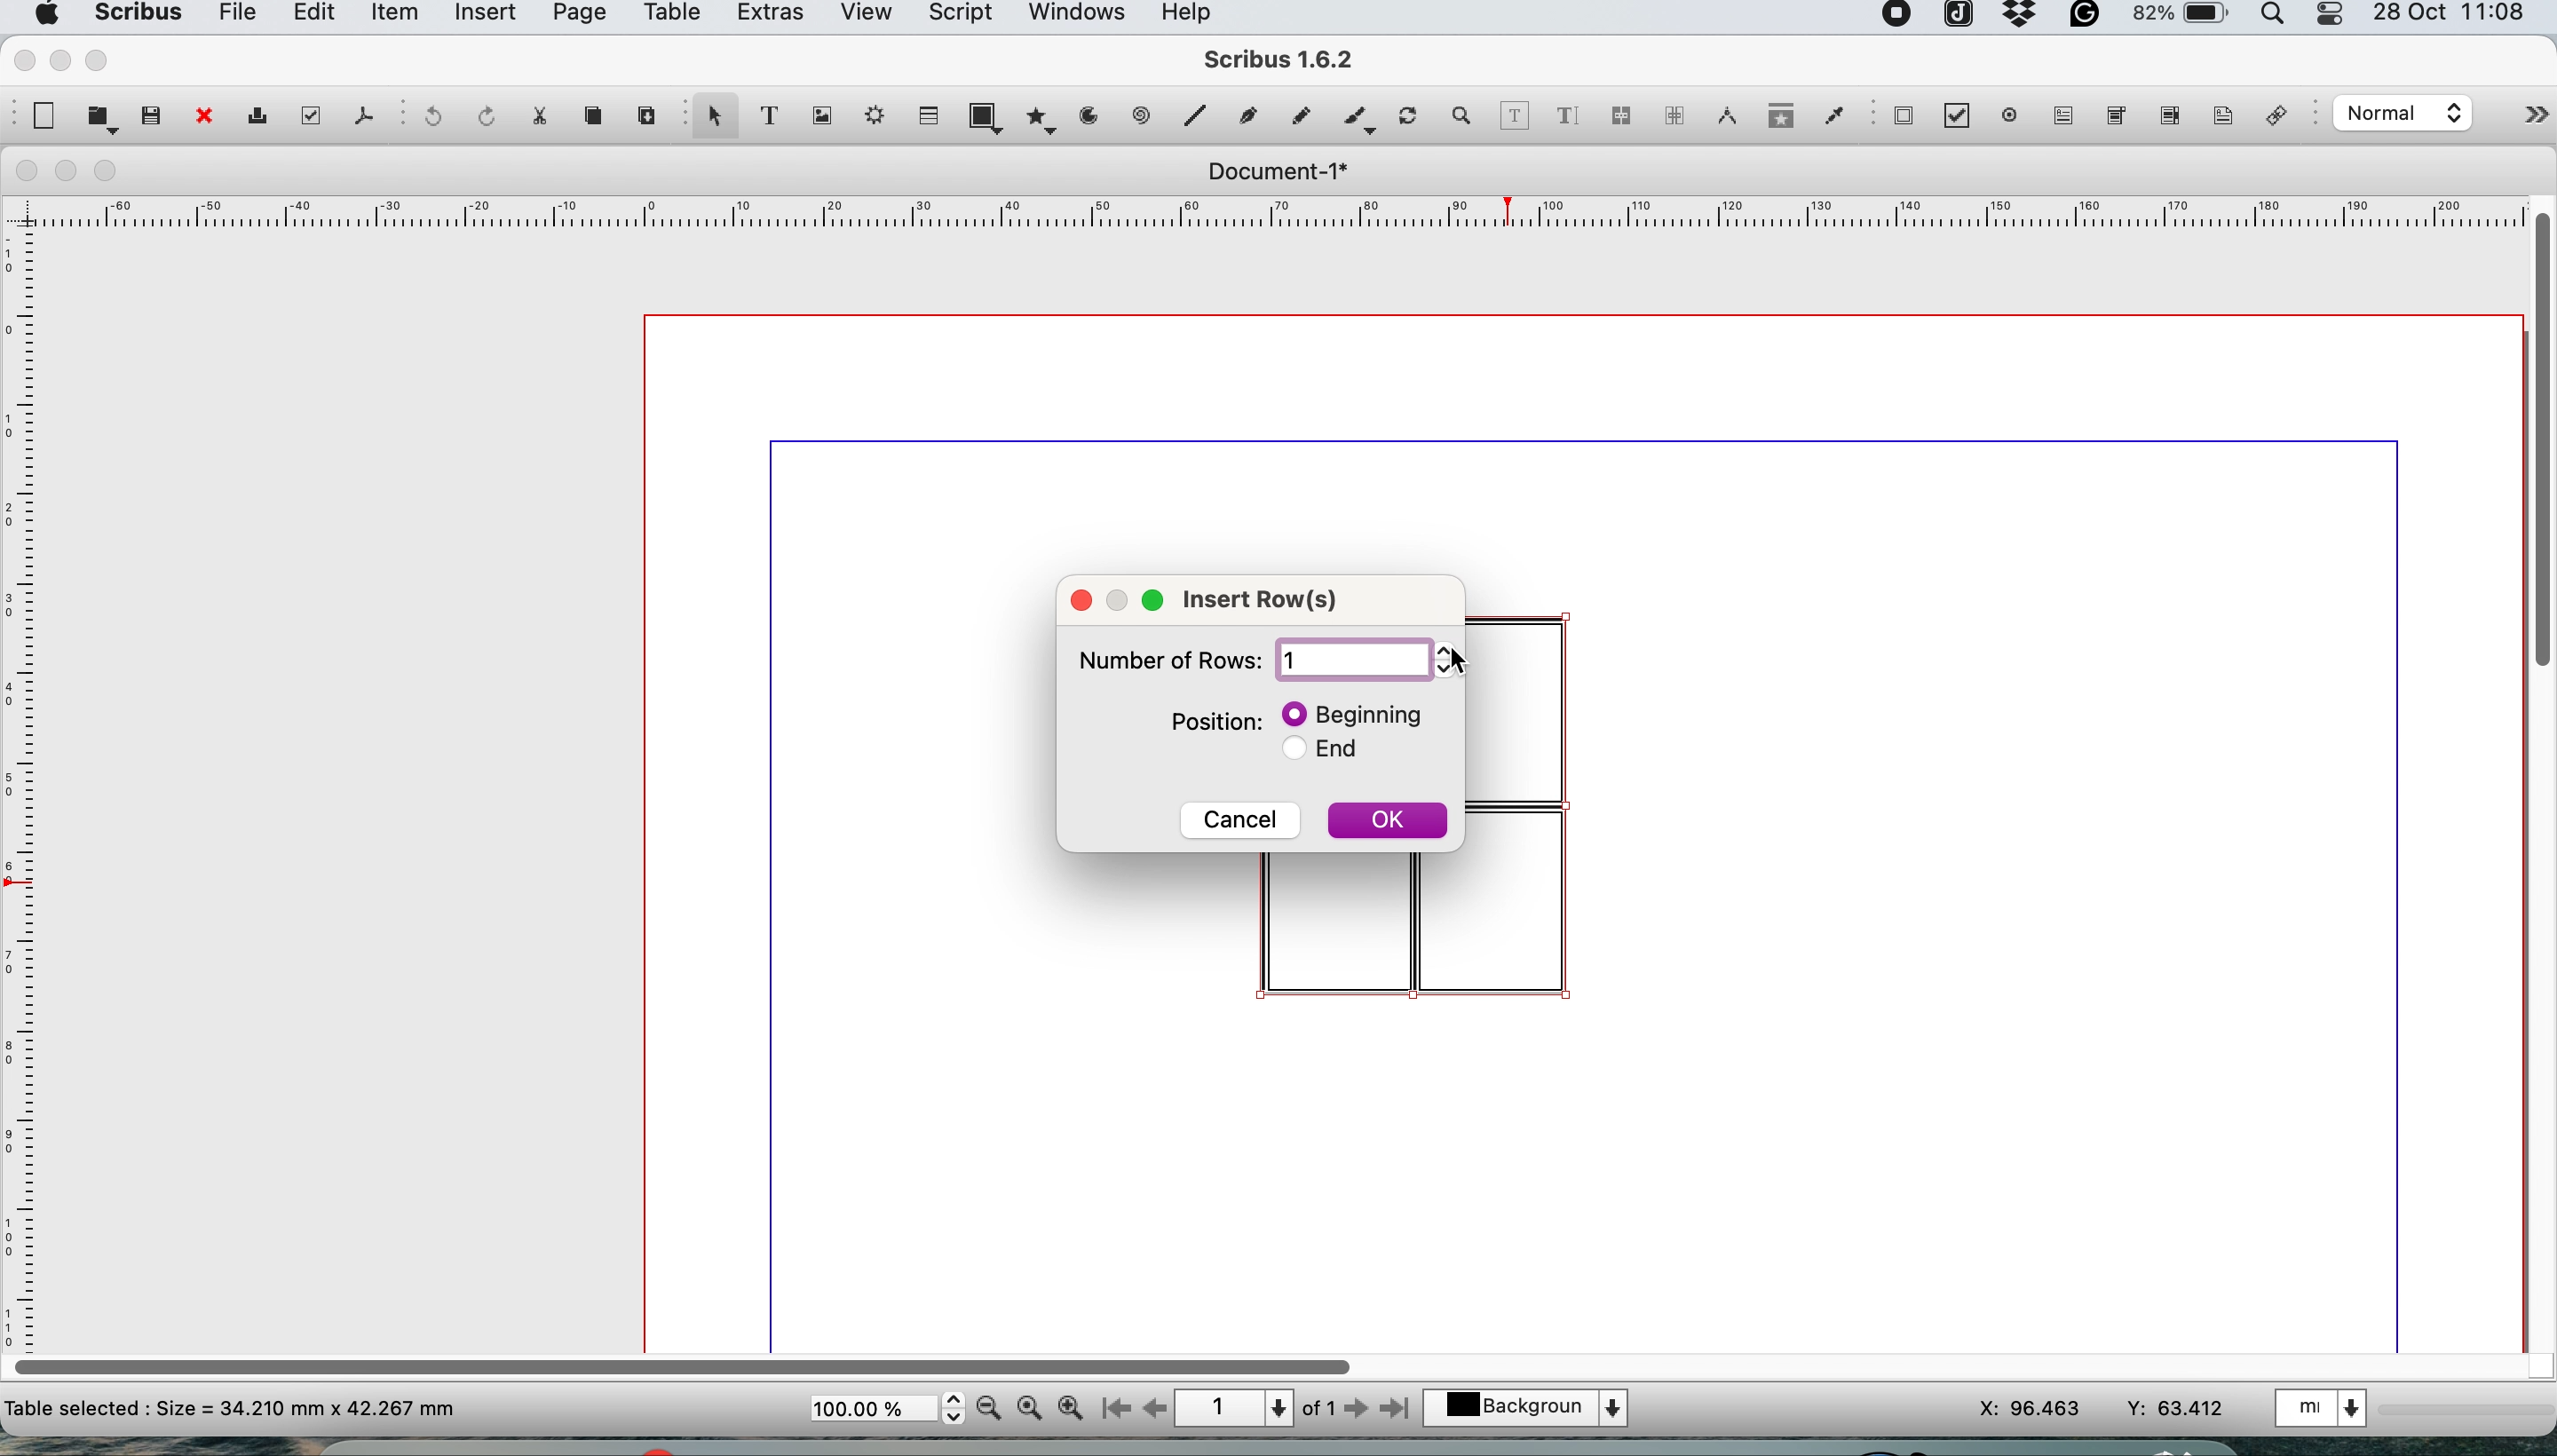 This screenshot has height=1456, width=2557. Describe the element at coordinates (2088, 20) in the screenshot. I see `grammarly` at that location.